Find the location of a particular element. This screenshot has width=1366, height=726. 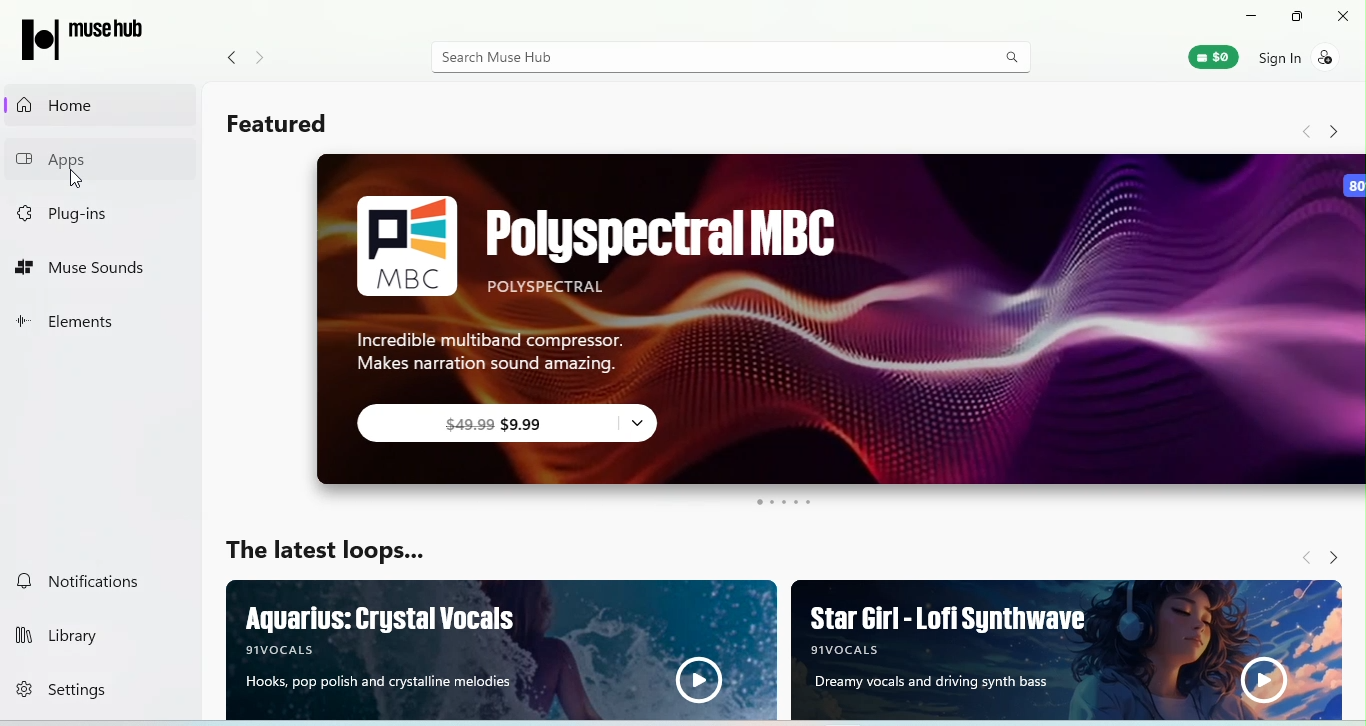

Notifications is located at coordinates (98, 583).